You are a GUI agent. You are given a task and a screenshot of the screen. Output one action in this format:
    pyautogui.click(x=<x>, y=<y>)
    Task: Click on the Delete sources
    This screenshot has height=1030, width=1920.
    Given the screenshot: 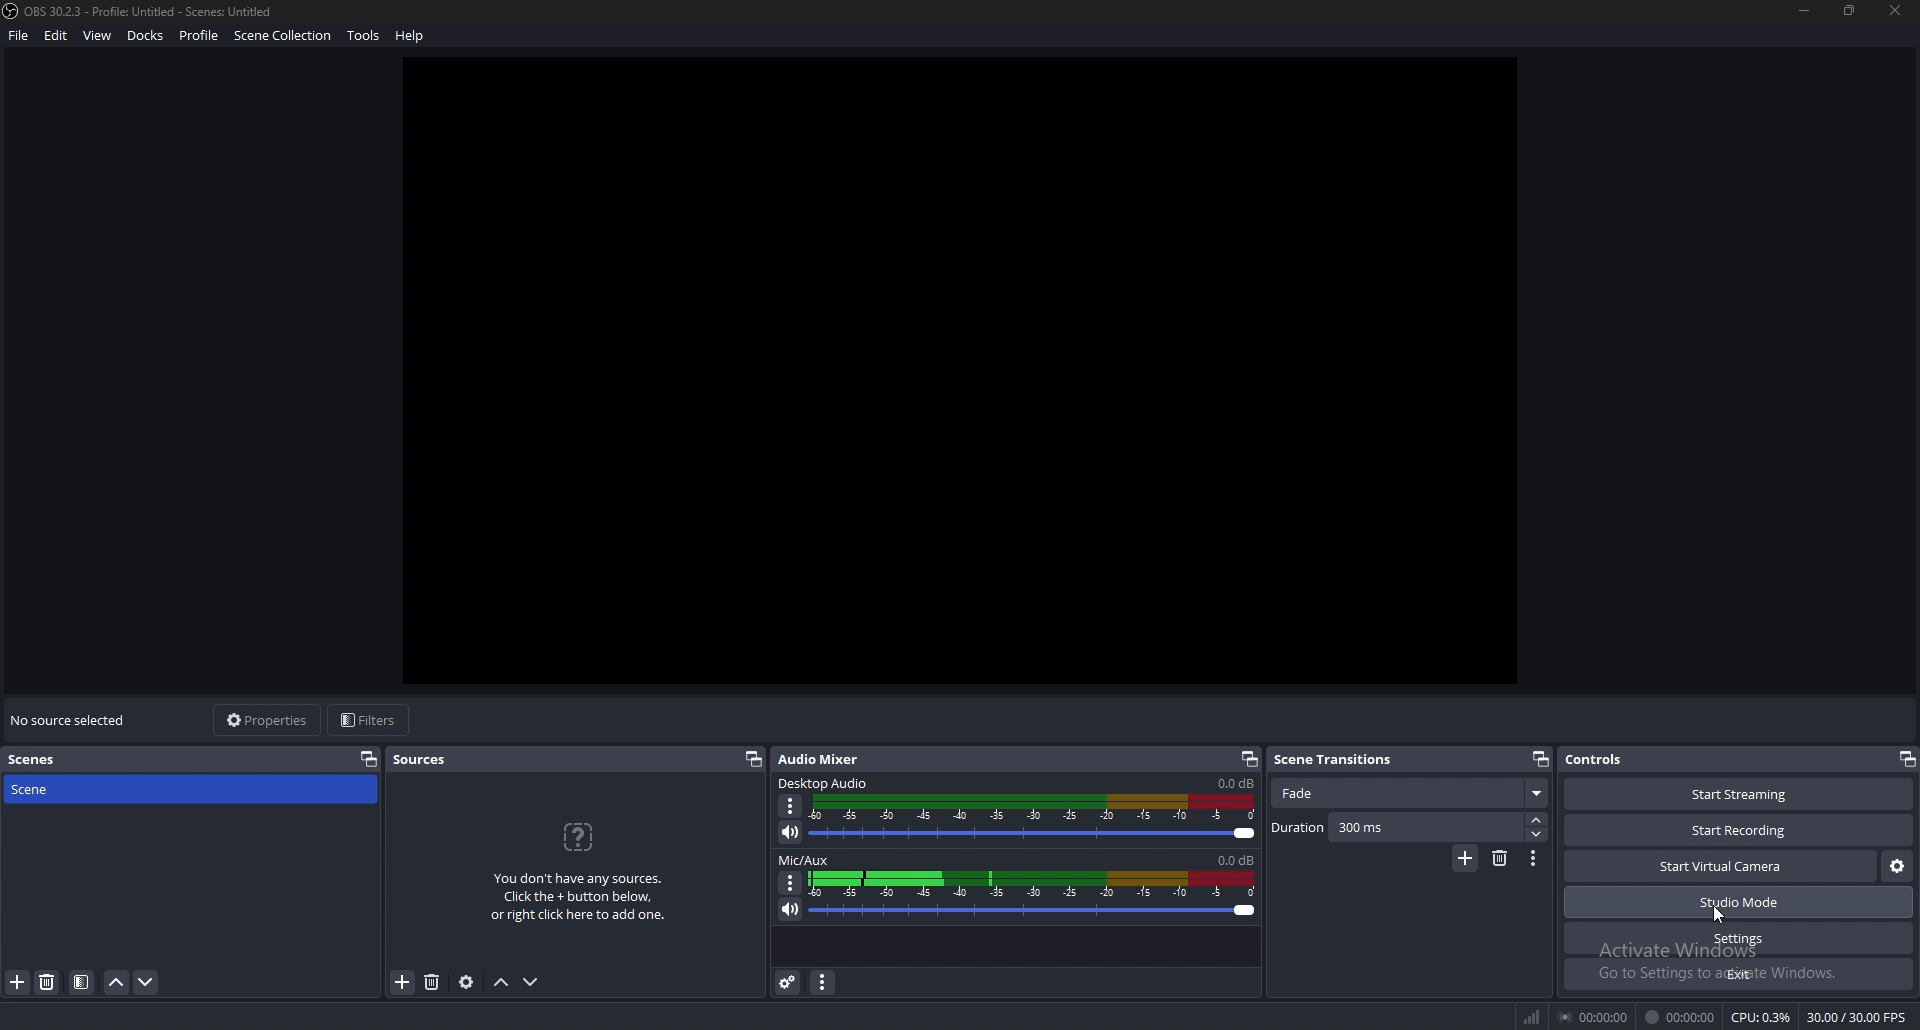 What is the action you would take?
    pyautogui.click(x=431, y=982)
    